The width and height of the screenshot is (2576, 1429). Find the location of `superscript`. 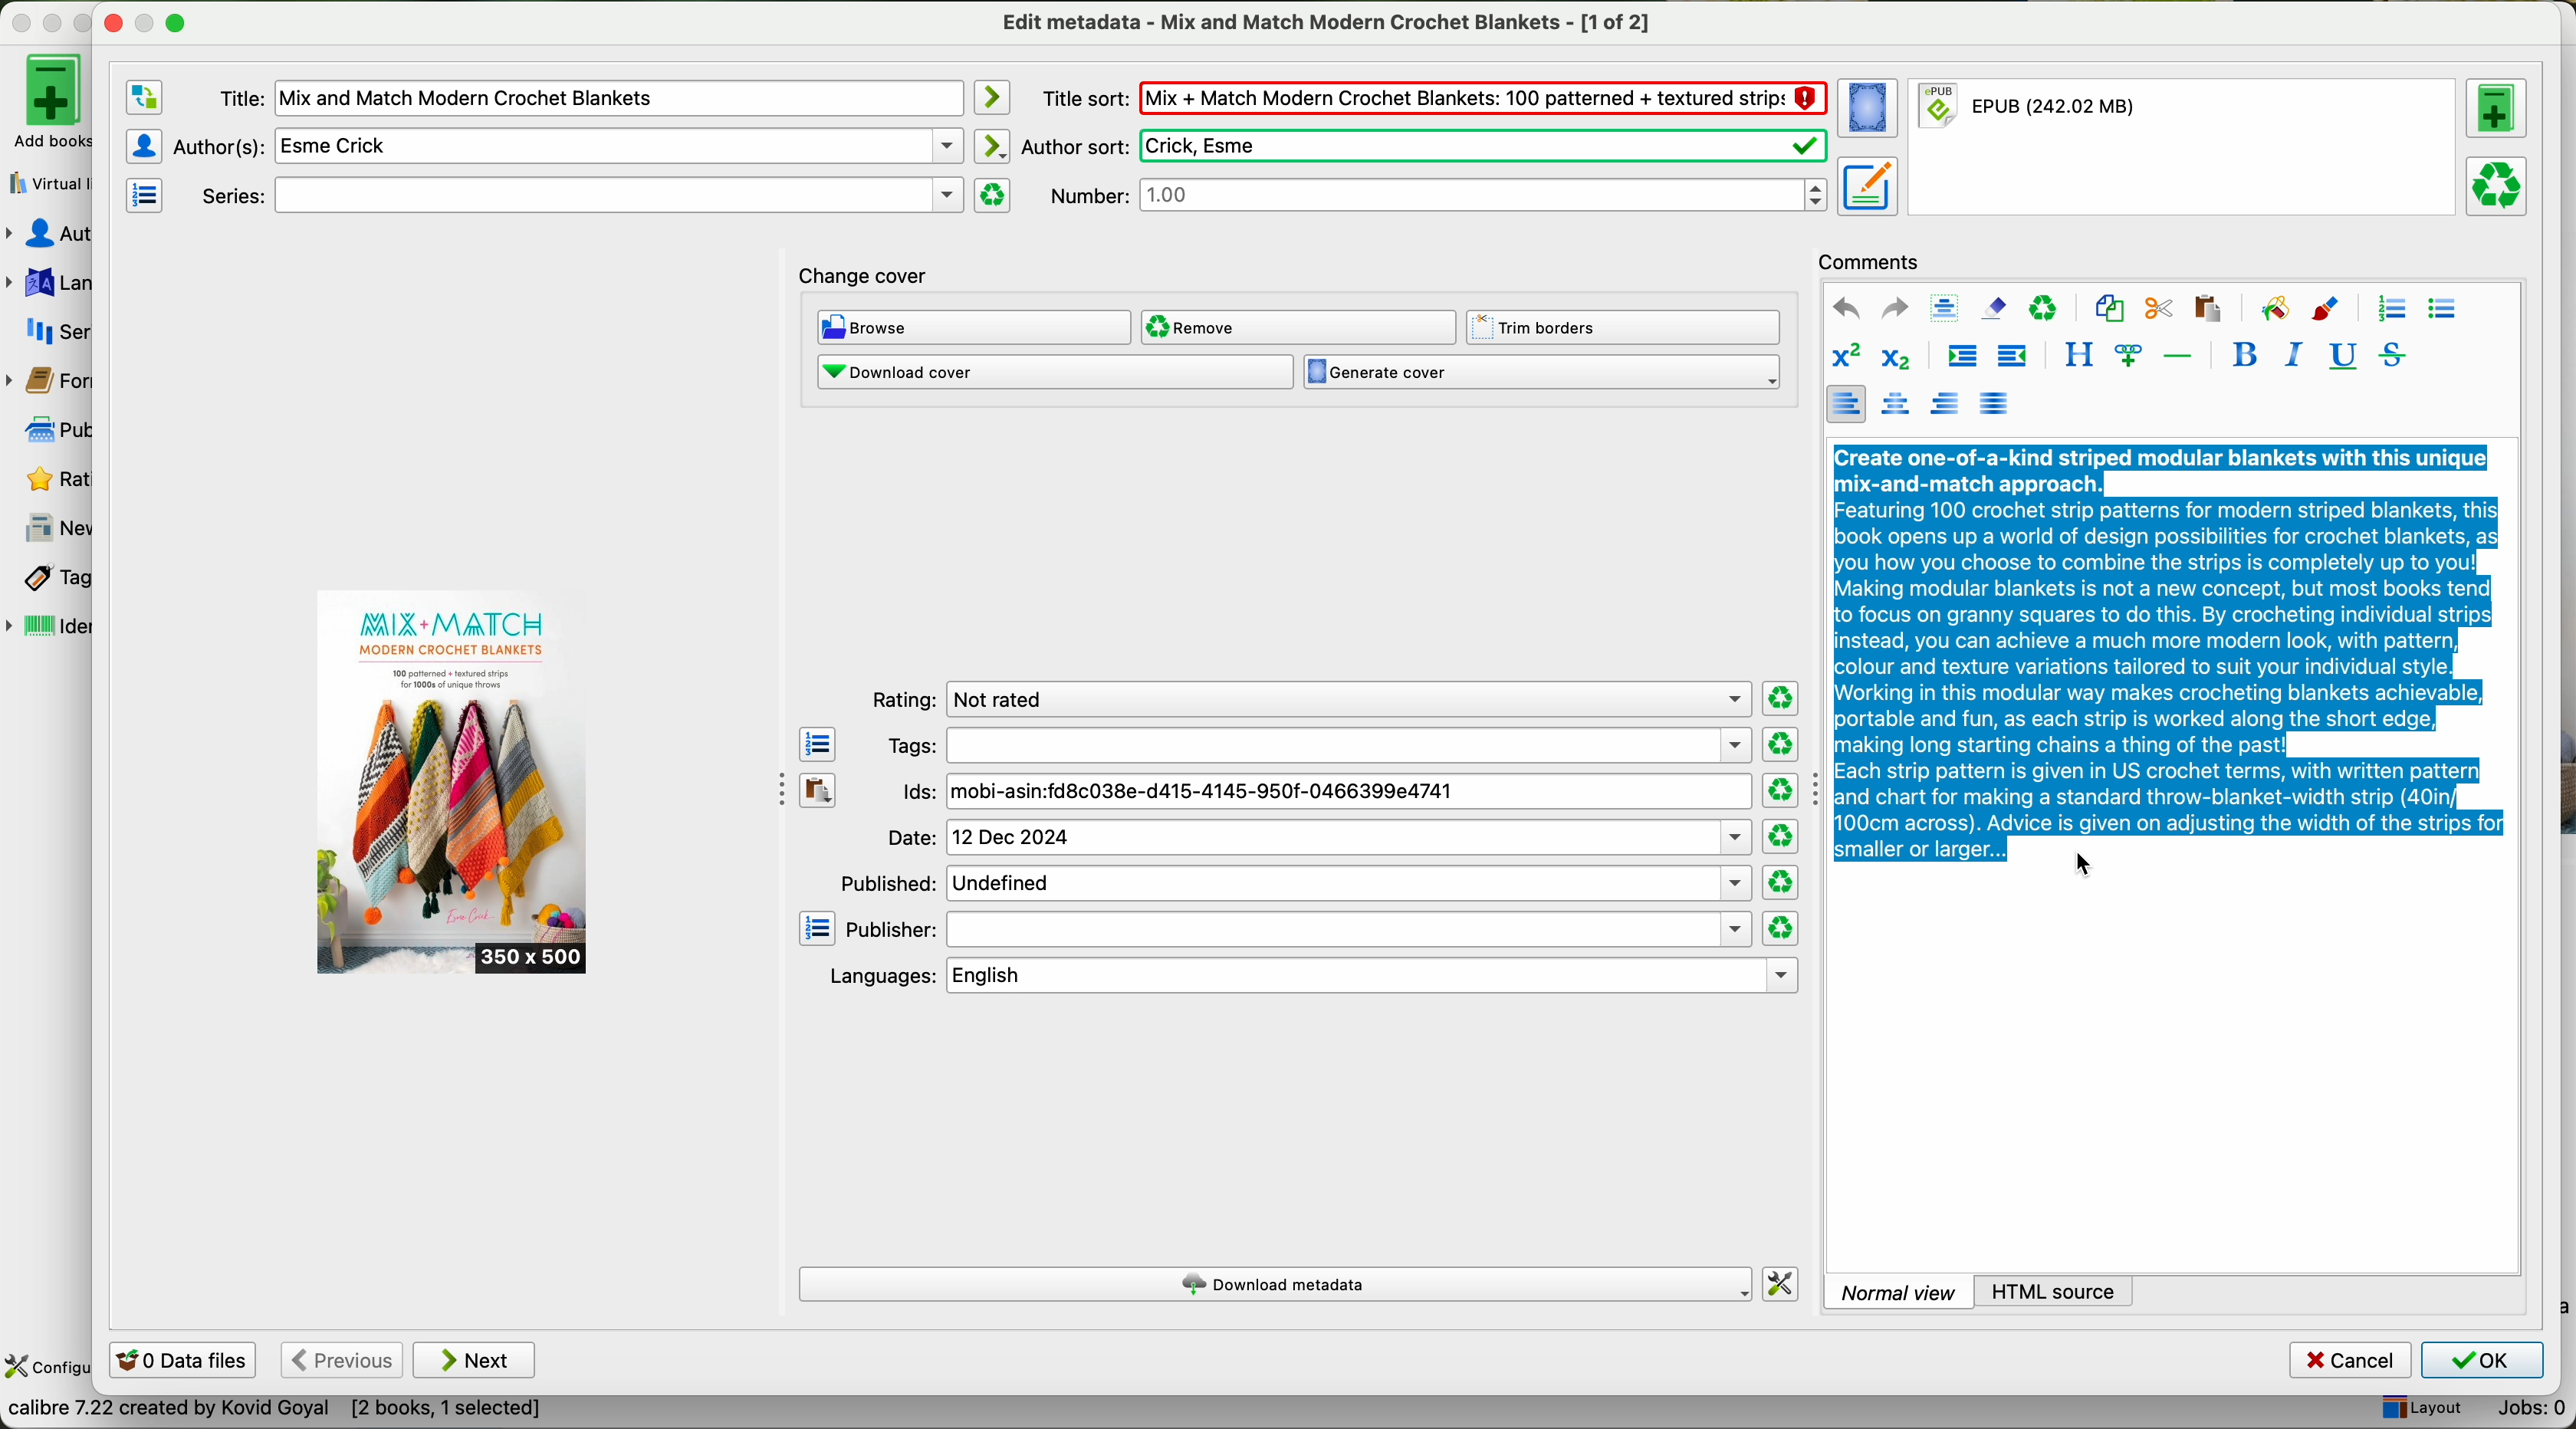

superscript is located at coordinates (1845, 357).